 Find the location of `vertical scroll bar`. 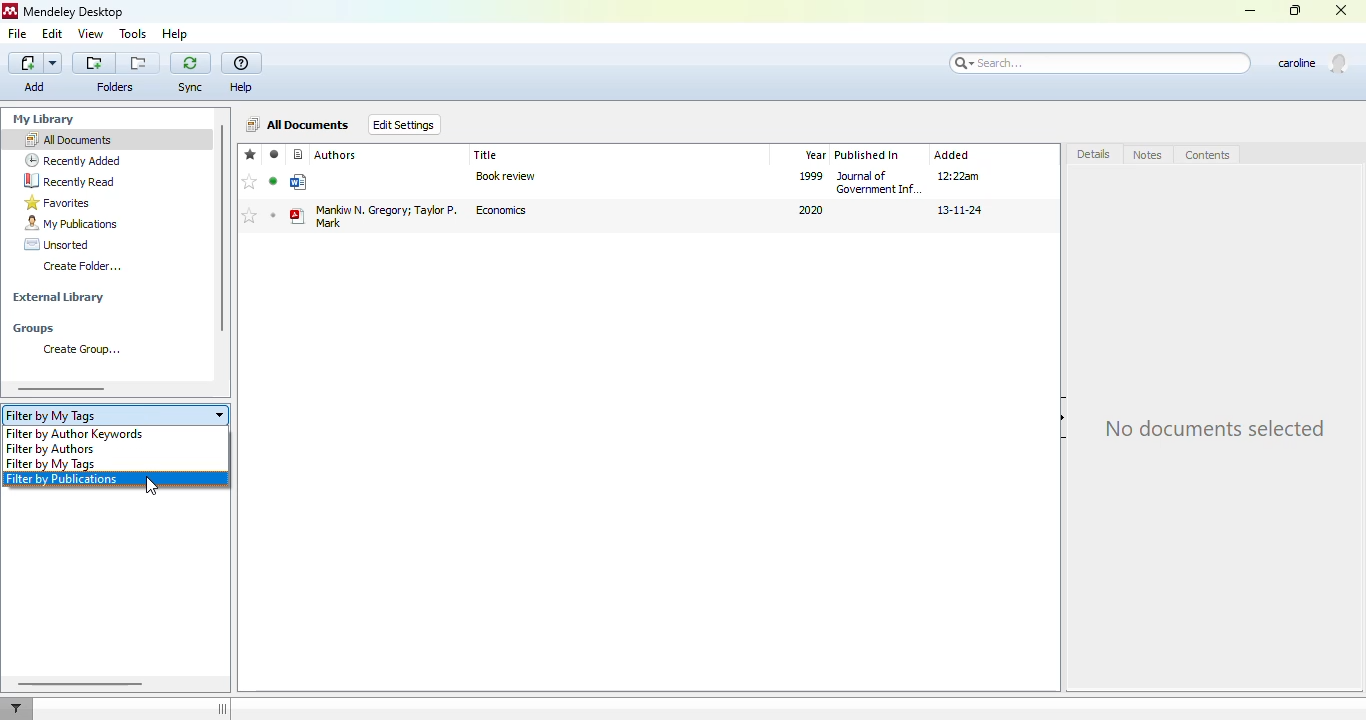

vertical scroll bar is located at coordinates (221, 228).